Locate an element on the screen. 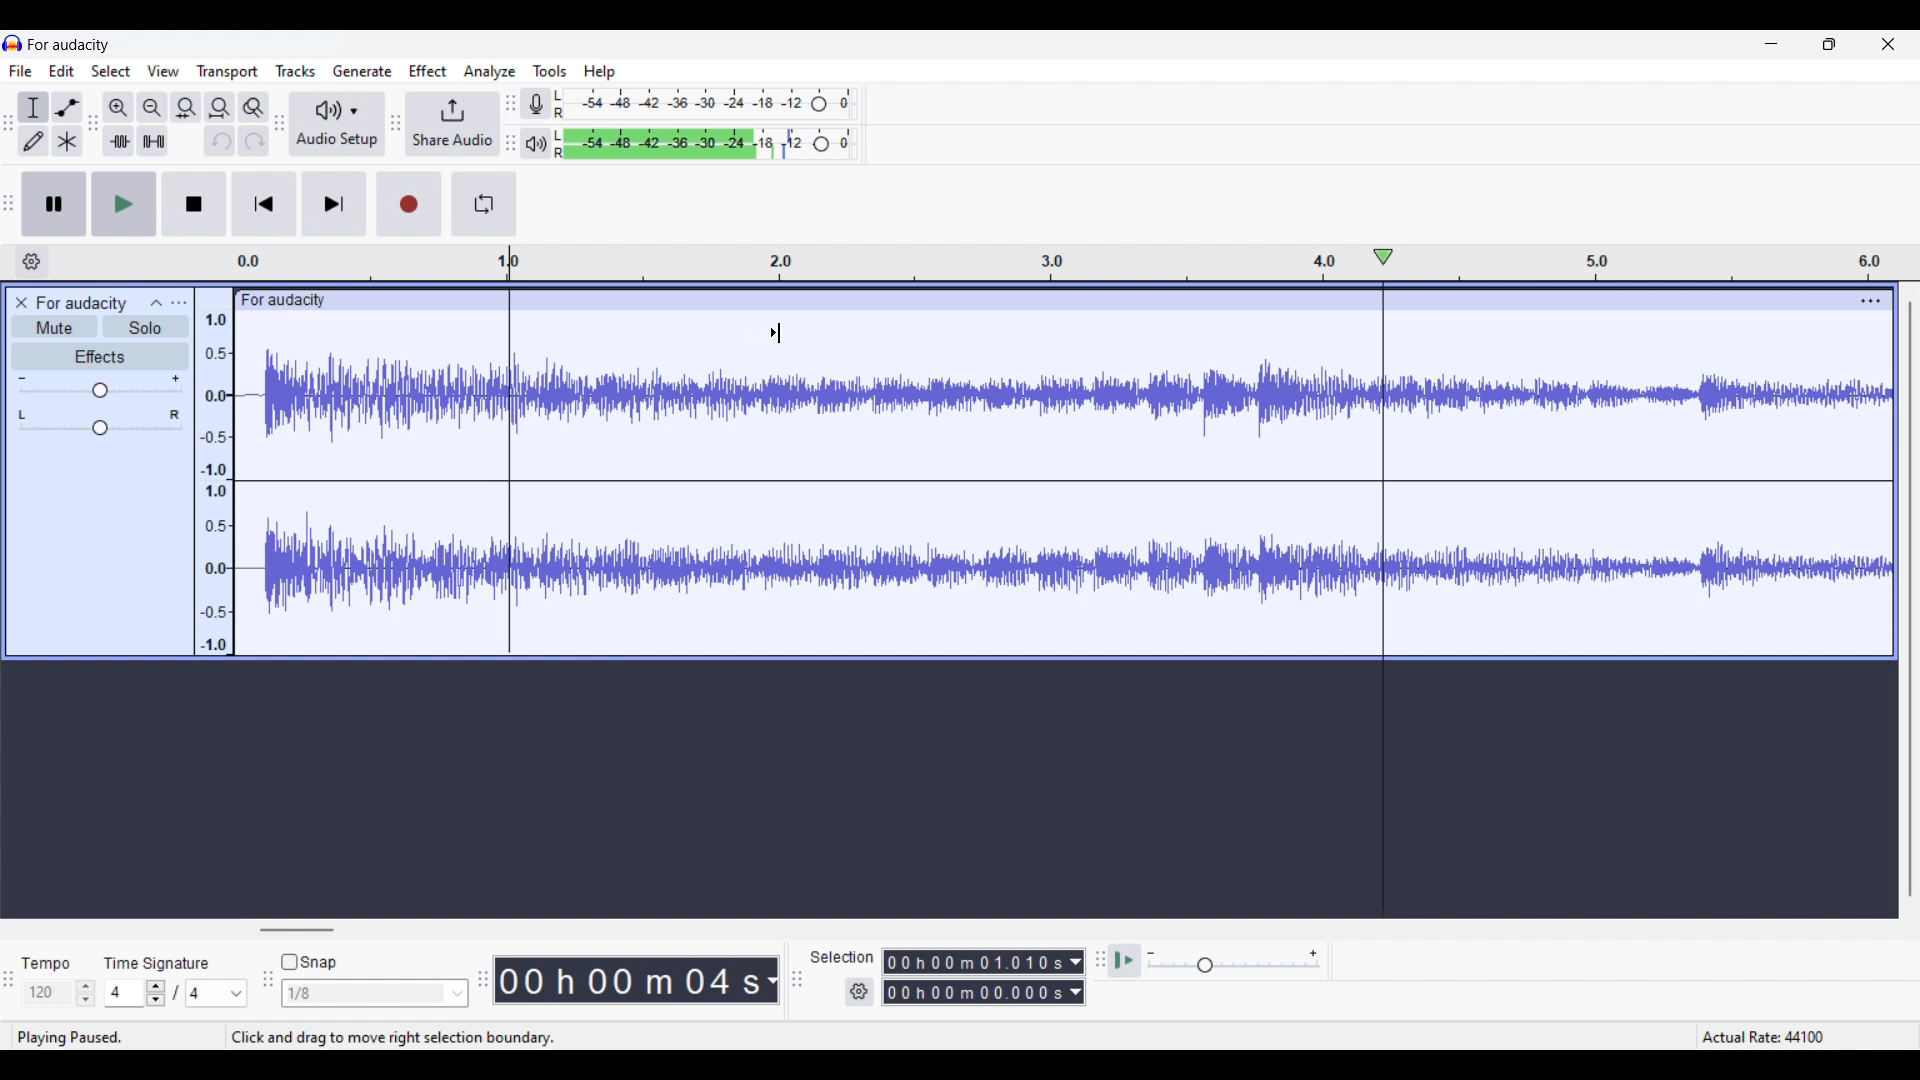 This screenshot has width=1920, height=1080. Pan scale is located at coordinates (99, 422).